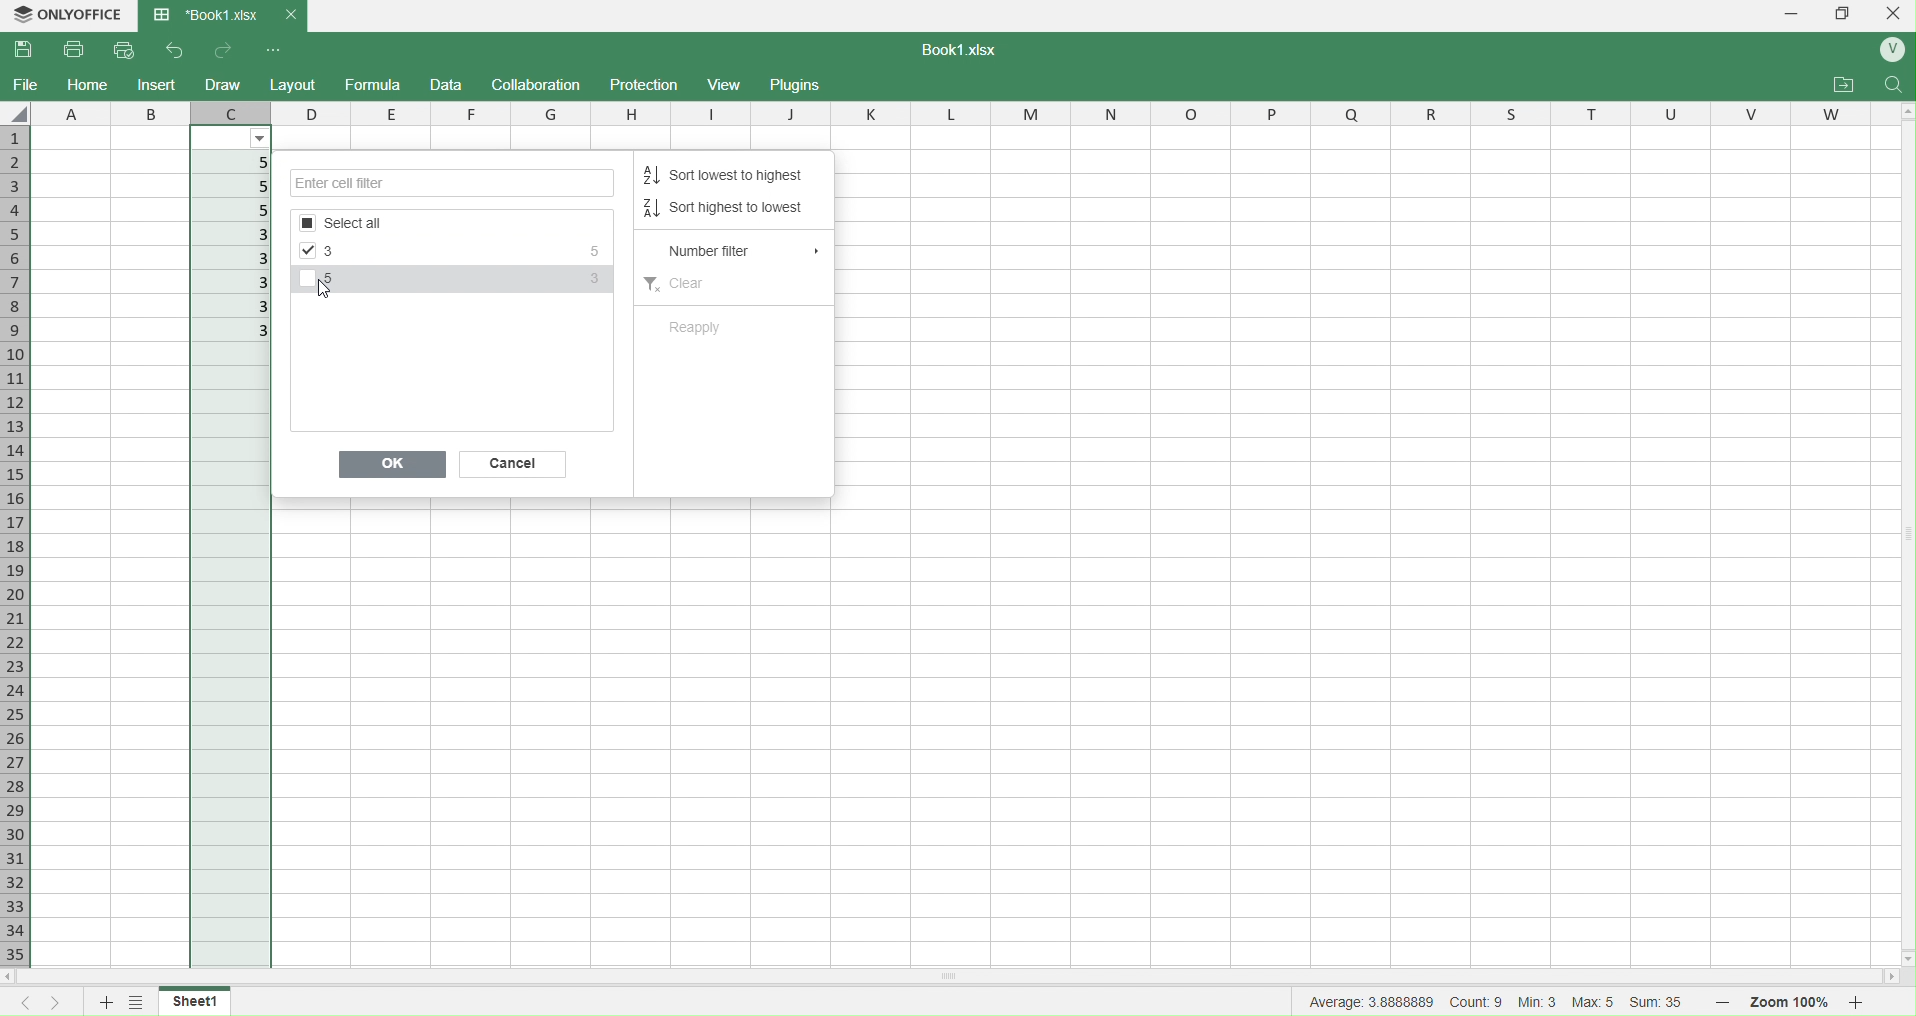 The image size is (1916, 1016). What do you see at coordinates (294, 85) in the screenshot?
I see `Layout` at bounding box center [294, 85].